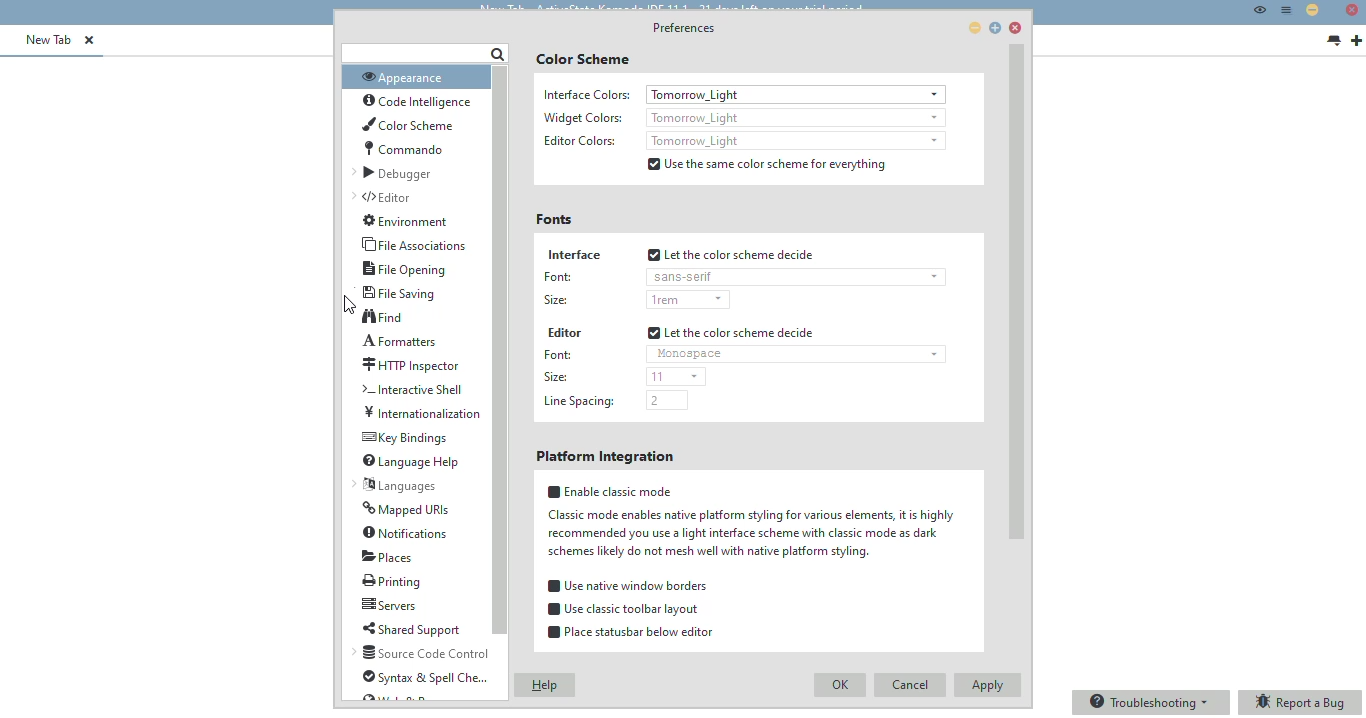  Describe the element at coordinates (1357, 41) in the screenshot. I see `new tab` at that location.